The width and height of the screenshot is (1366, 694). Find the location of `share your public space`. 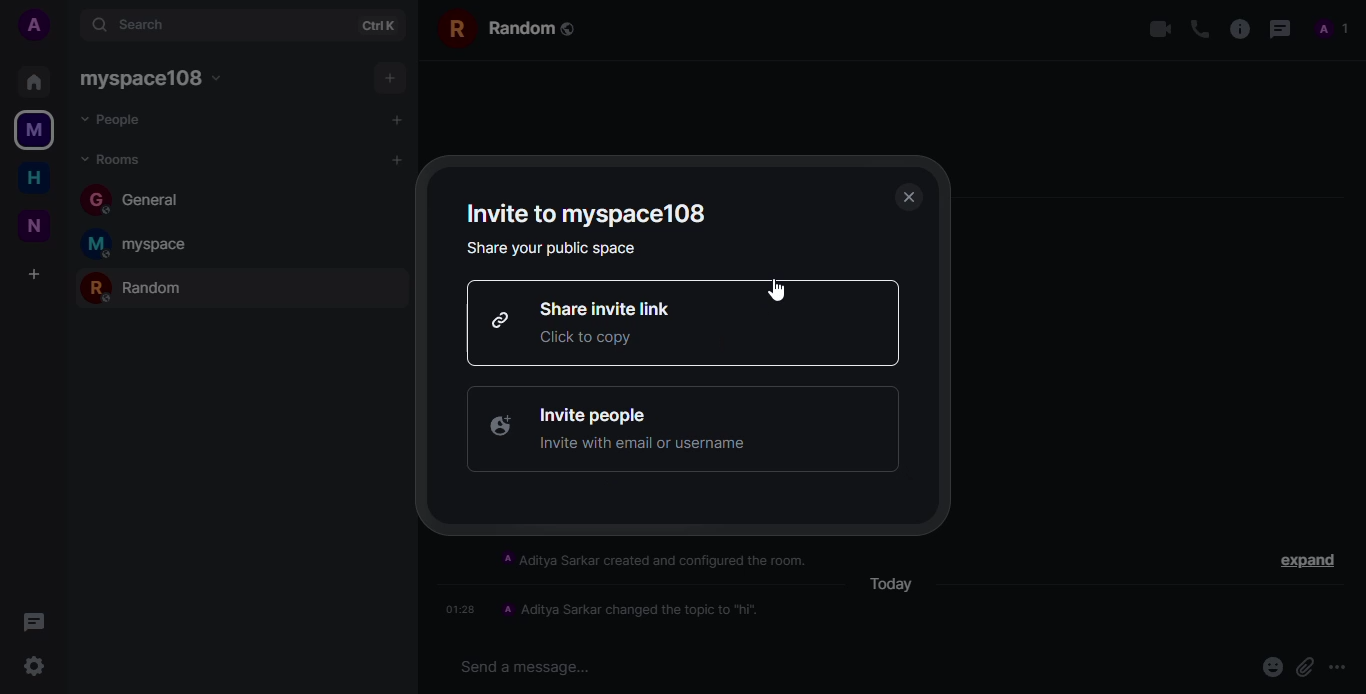

share your public space is located at coordinates (554, 246).